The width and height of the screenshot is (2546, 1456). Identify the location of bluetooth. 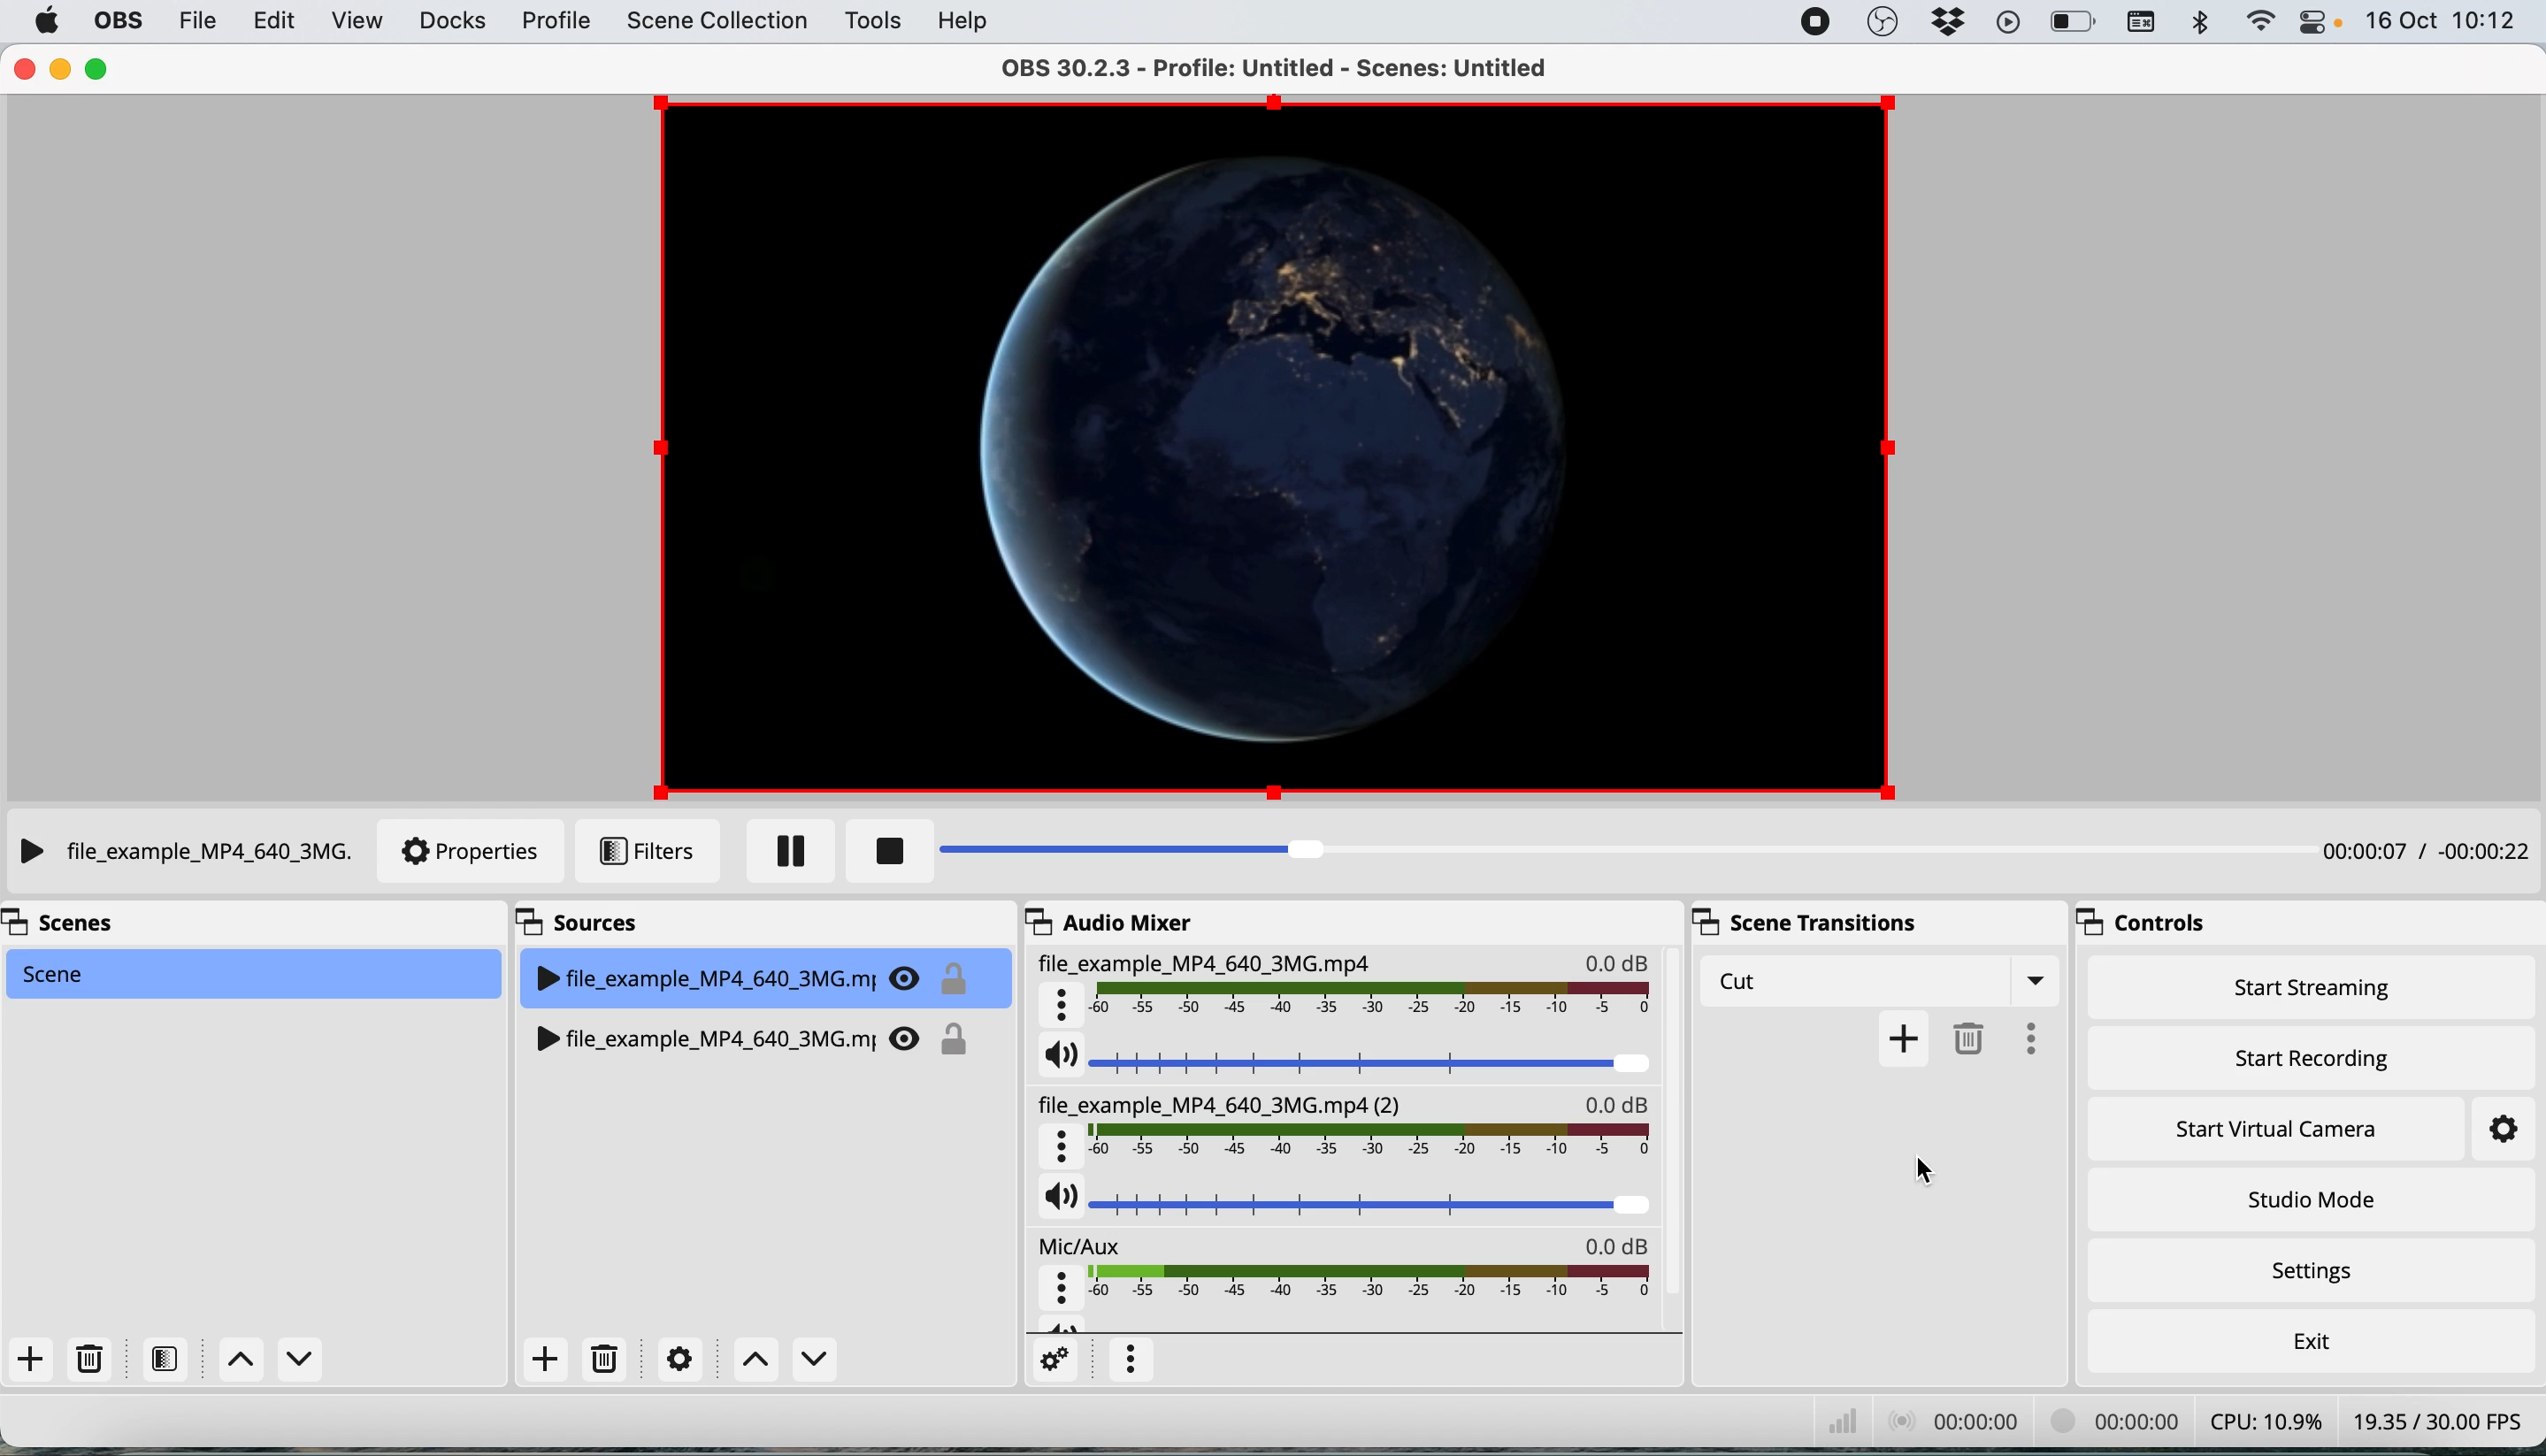
(2203, 22).